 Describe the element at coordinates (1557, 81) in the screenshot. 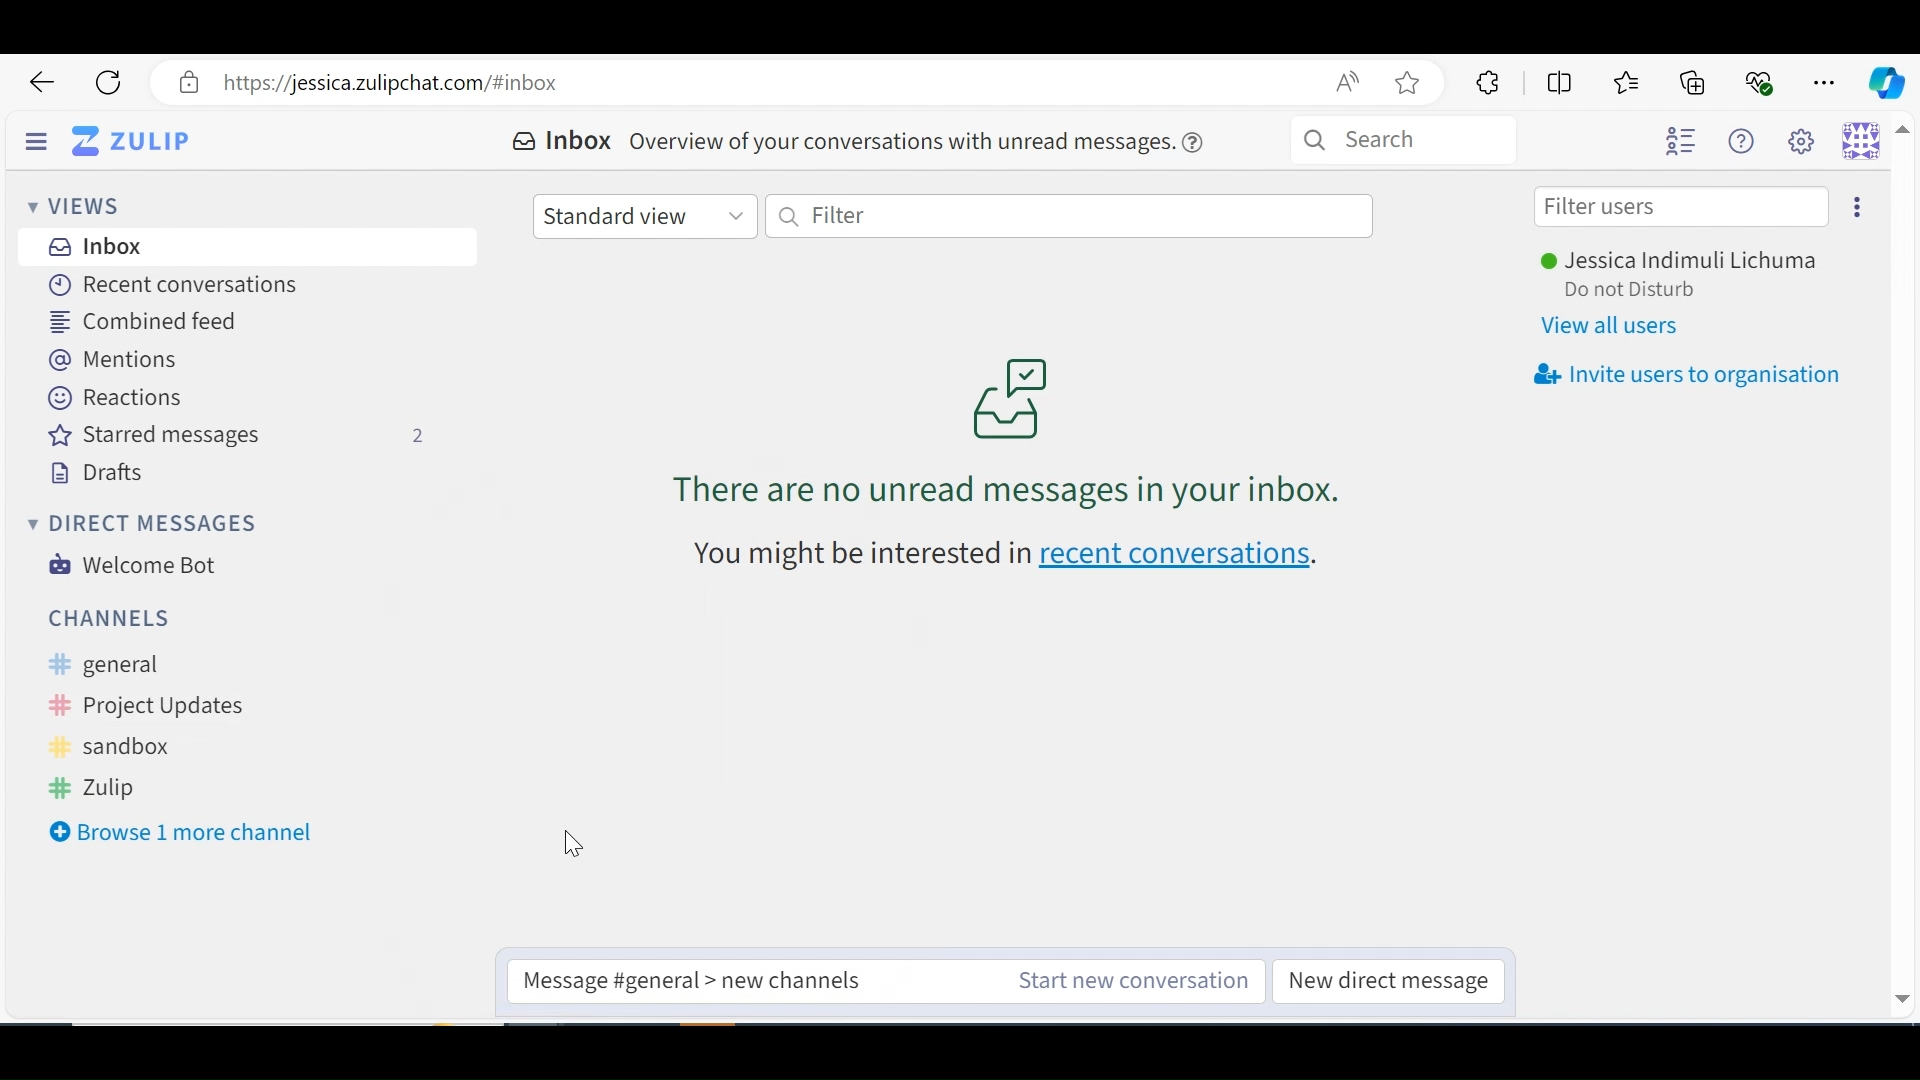

I see `Split screen` at that location.